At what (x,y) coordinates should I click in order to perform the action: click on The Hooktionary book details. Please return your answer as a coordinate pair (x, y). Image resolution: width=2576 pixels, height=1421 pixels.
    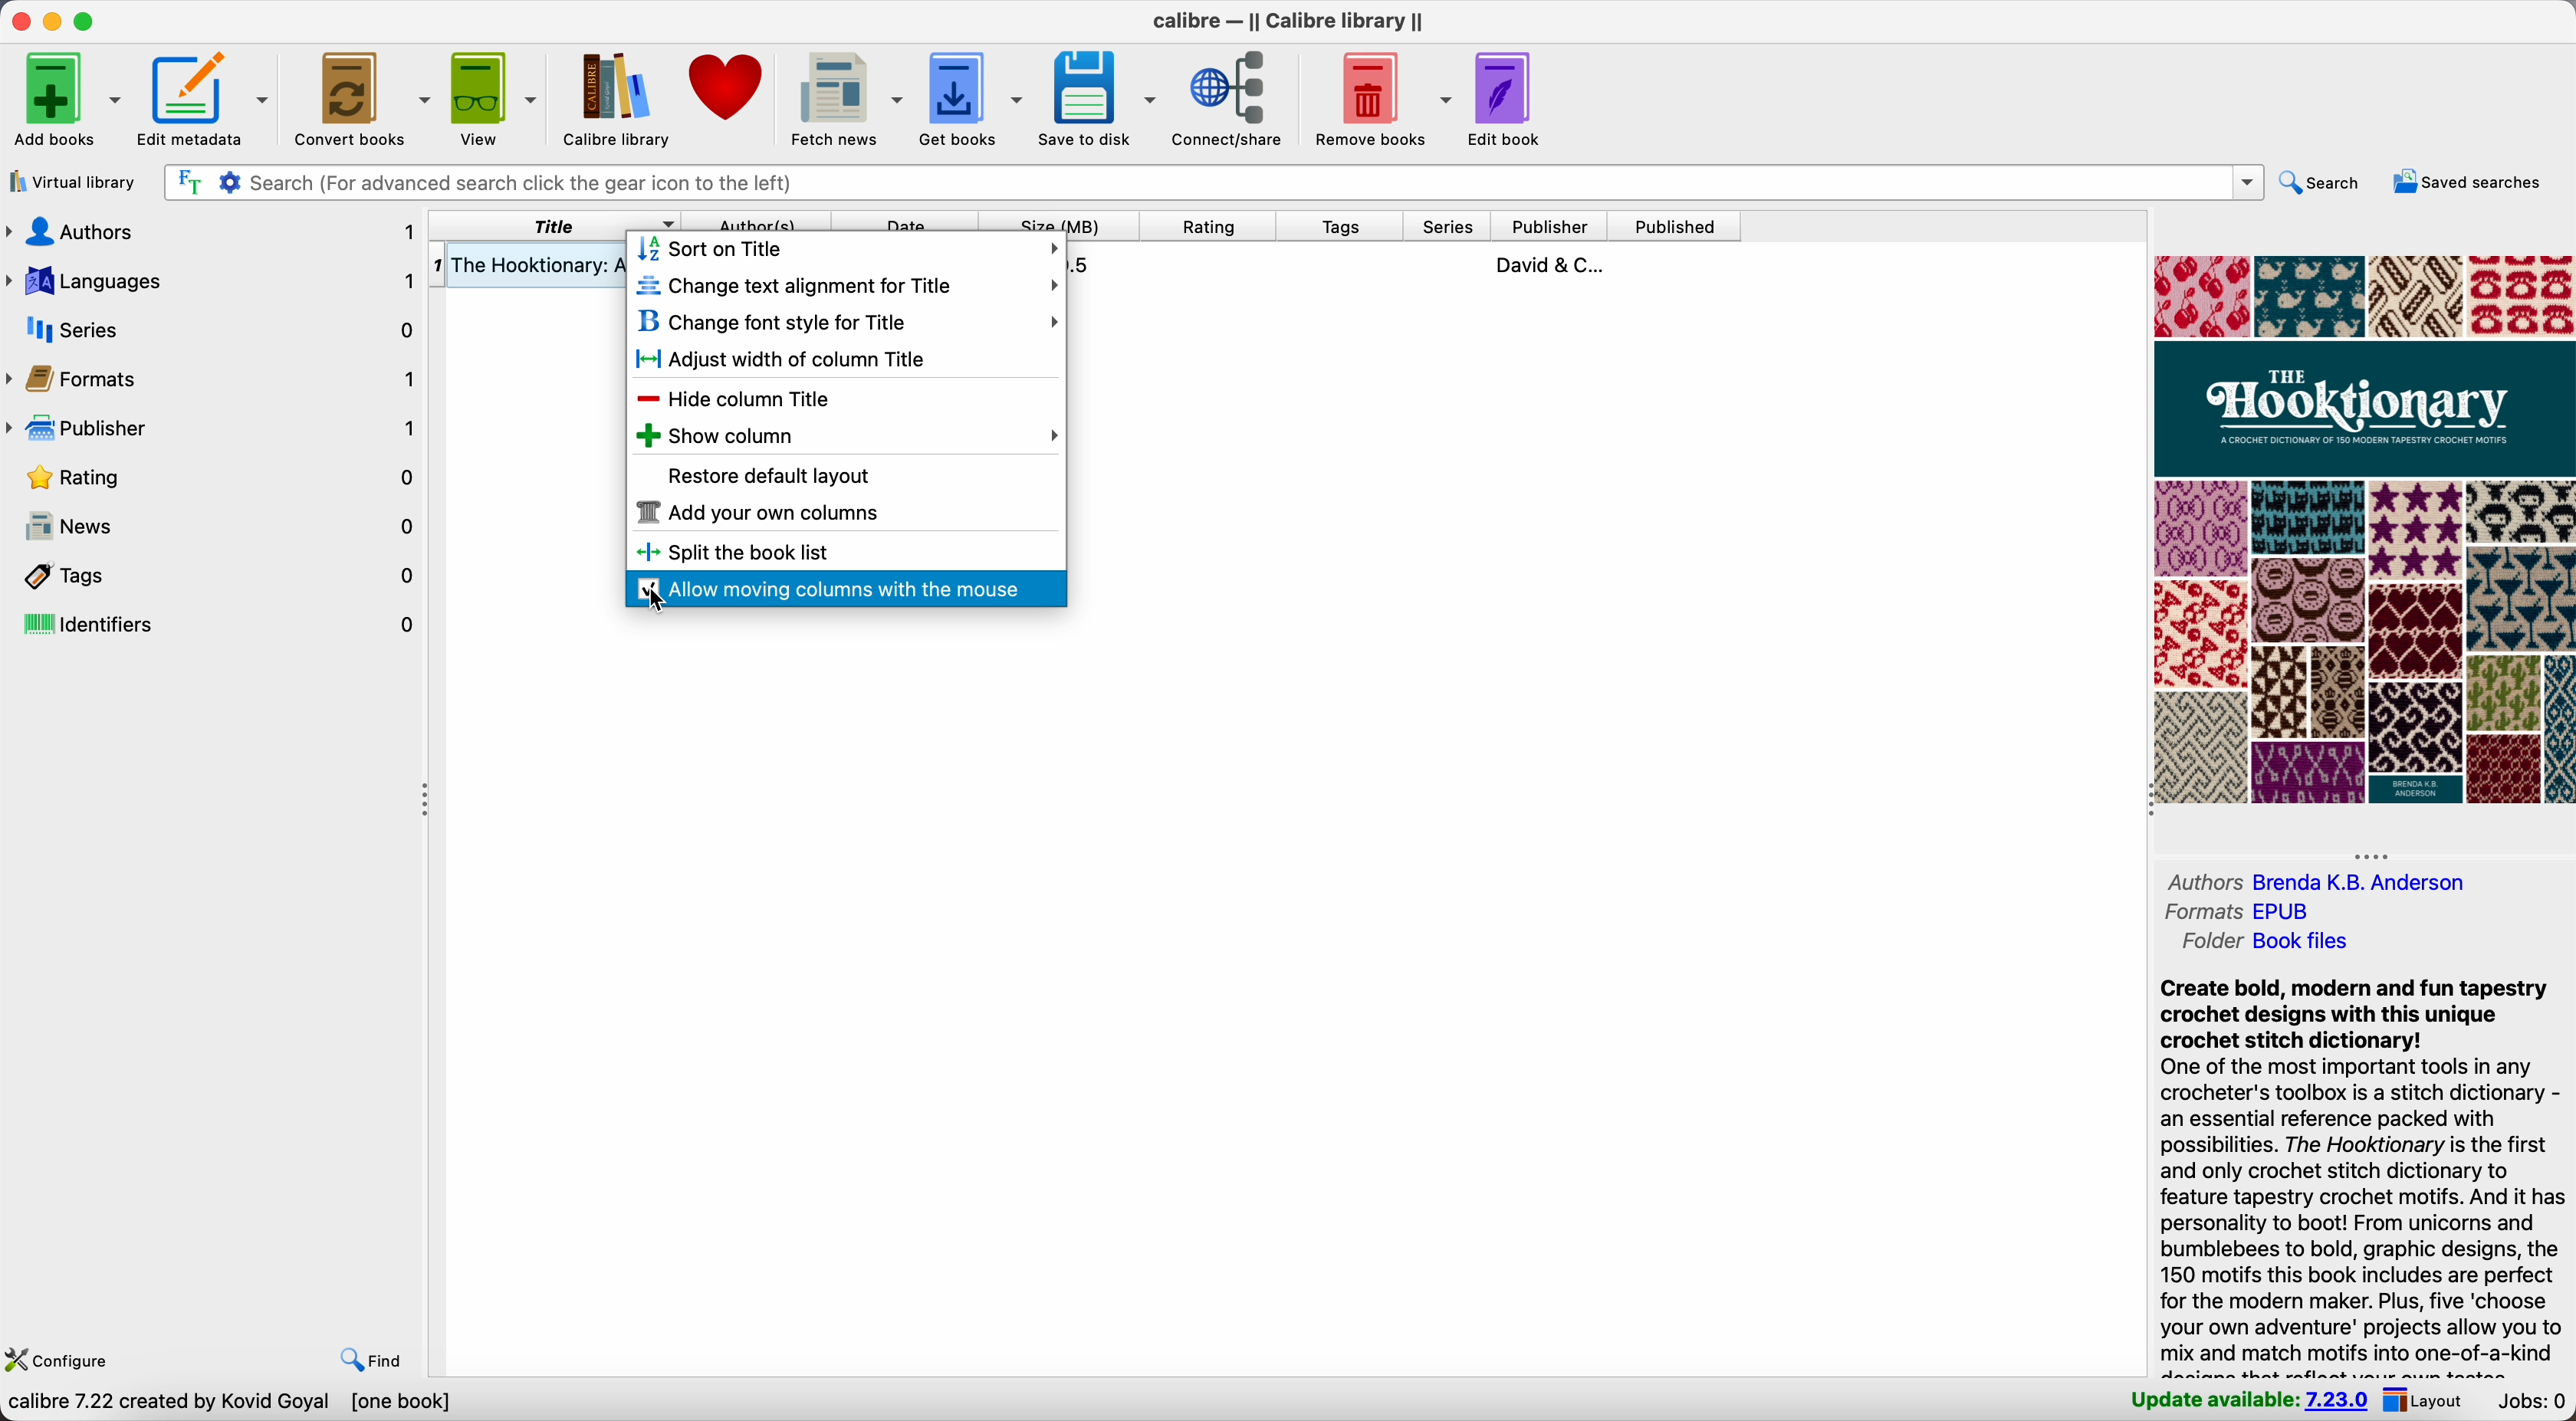
    Looking at the image, I should click on (527, 267).